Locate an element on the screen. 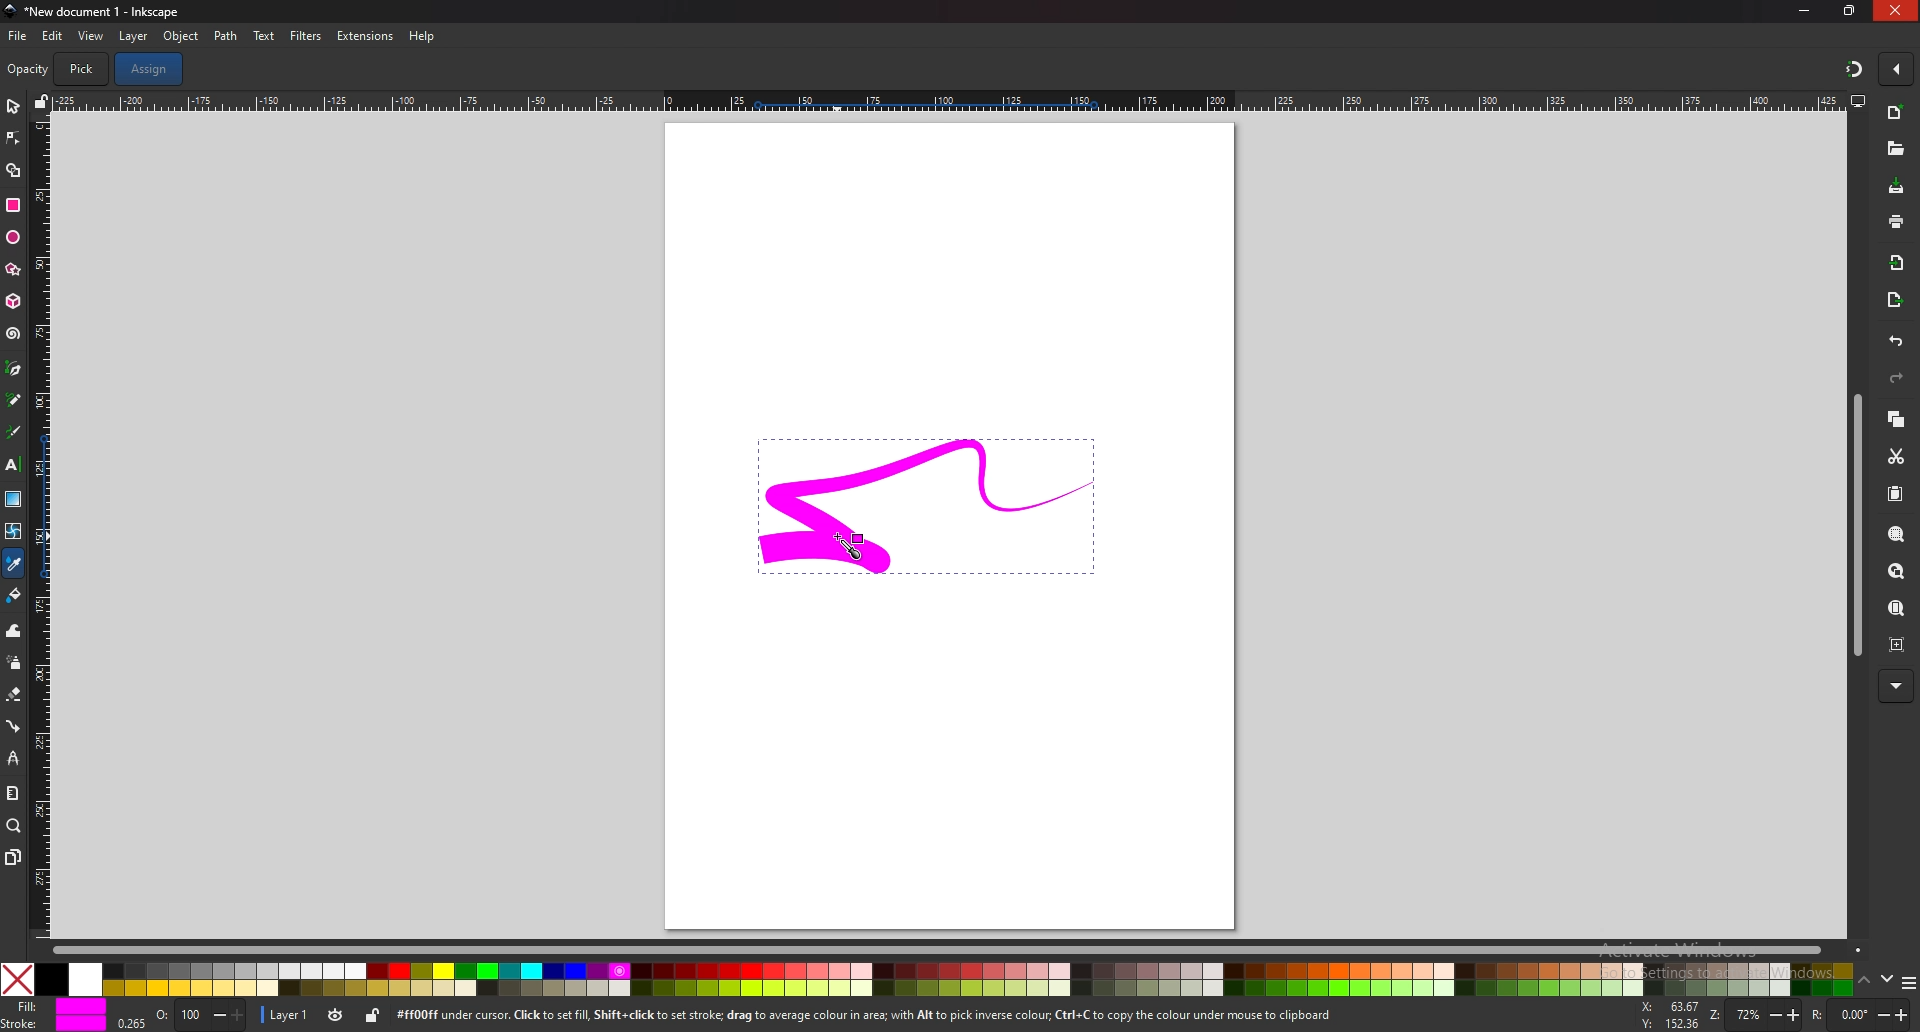 The height and width of the screenshot is (1032, 1920). more colors is located at coordinates (1908, 983).